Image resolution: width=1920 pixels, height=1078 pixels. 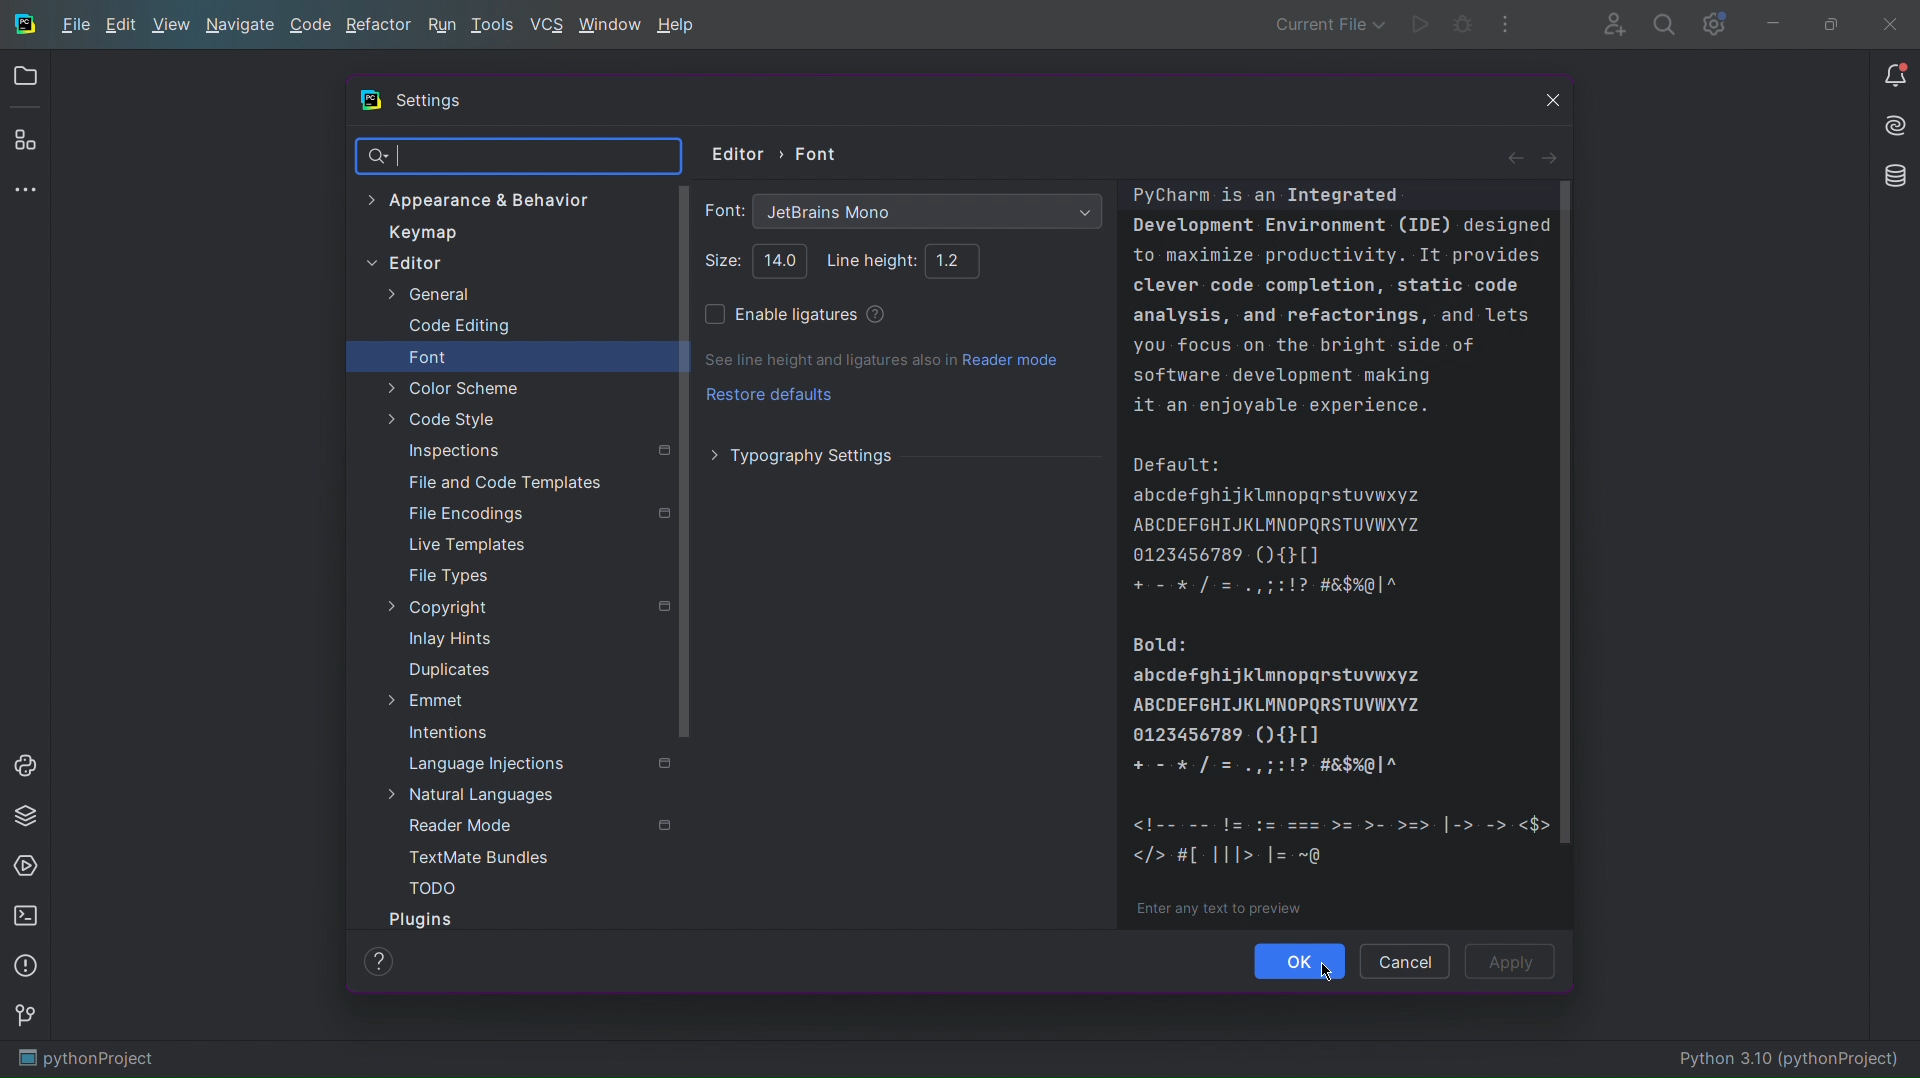 What do you see at coordinates (1301, 961) in the screenshot?
I see `Ok` at bounding box center [1301, 961].